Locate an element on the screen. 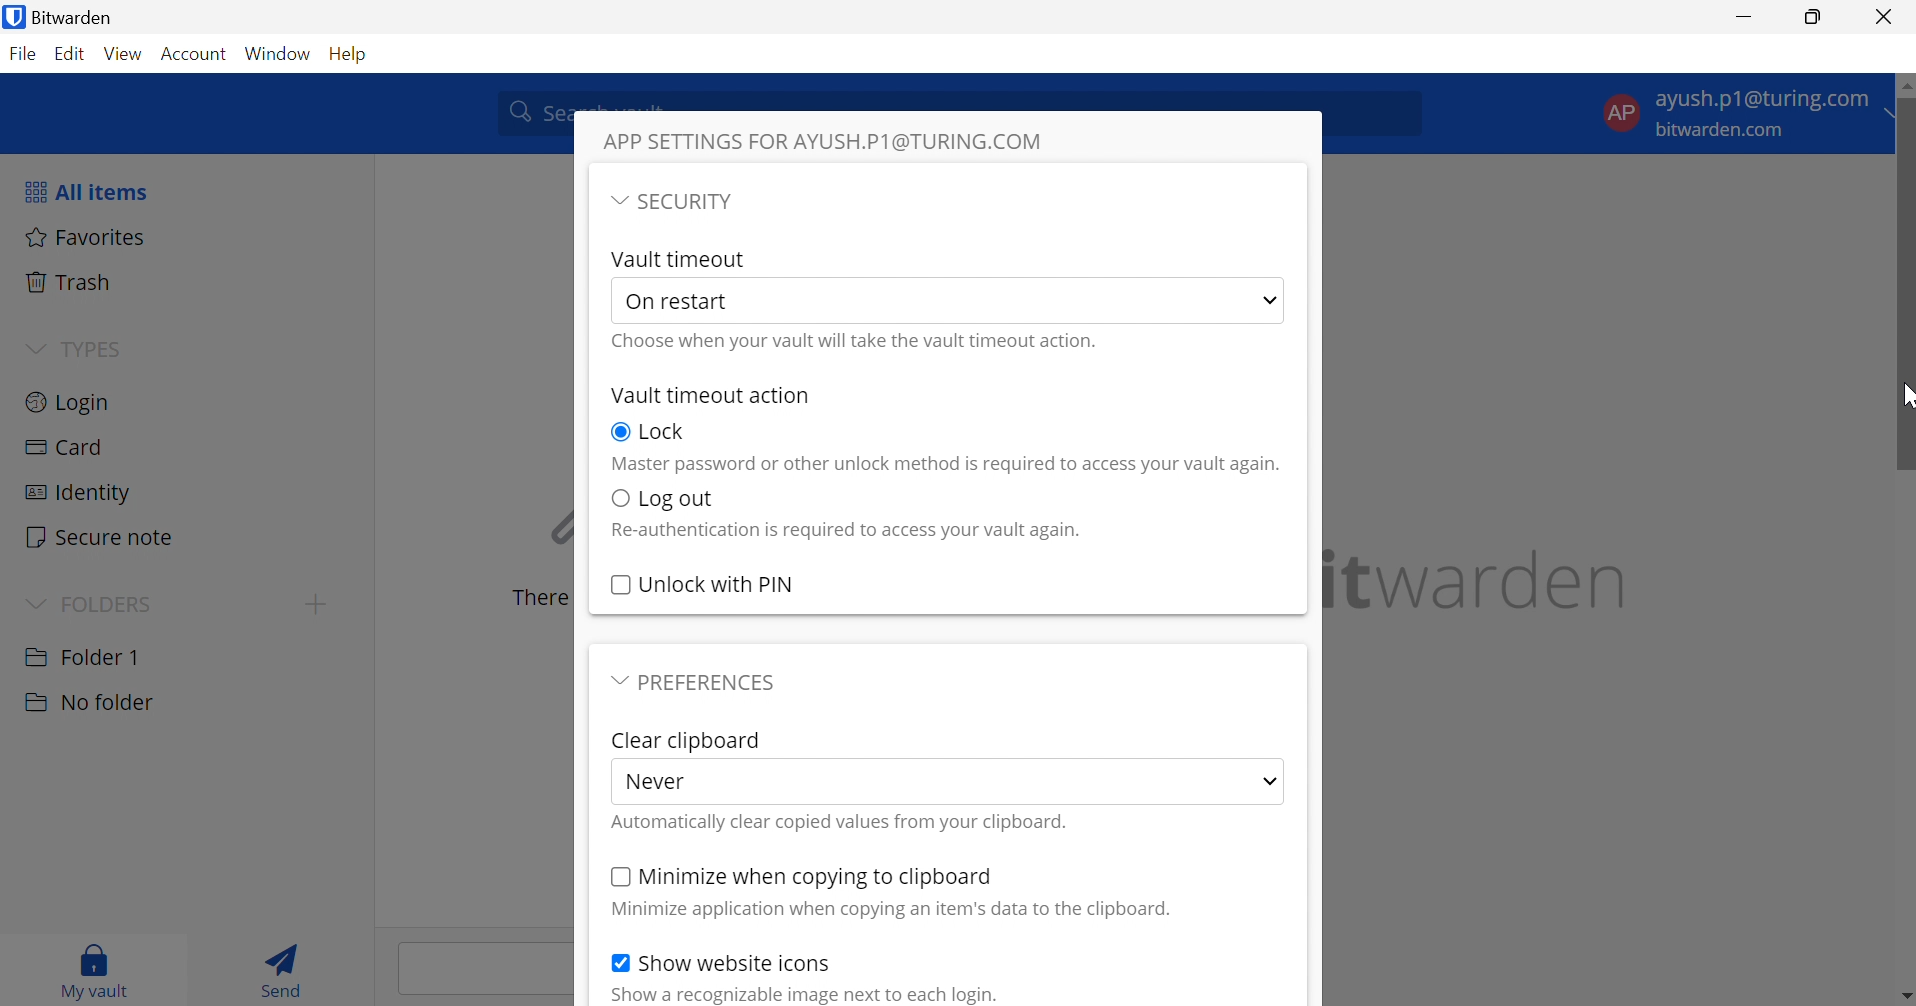  Drop Down is located at coordinates (614, 680).